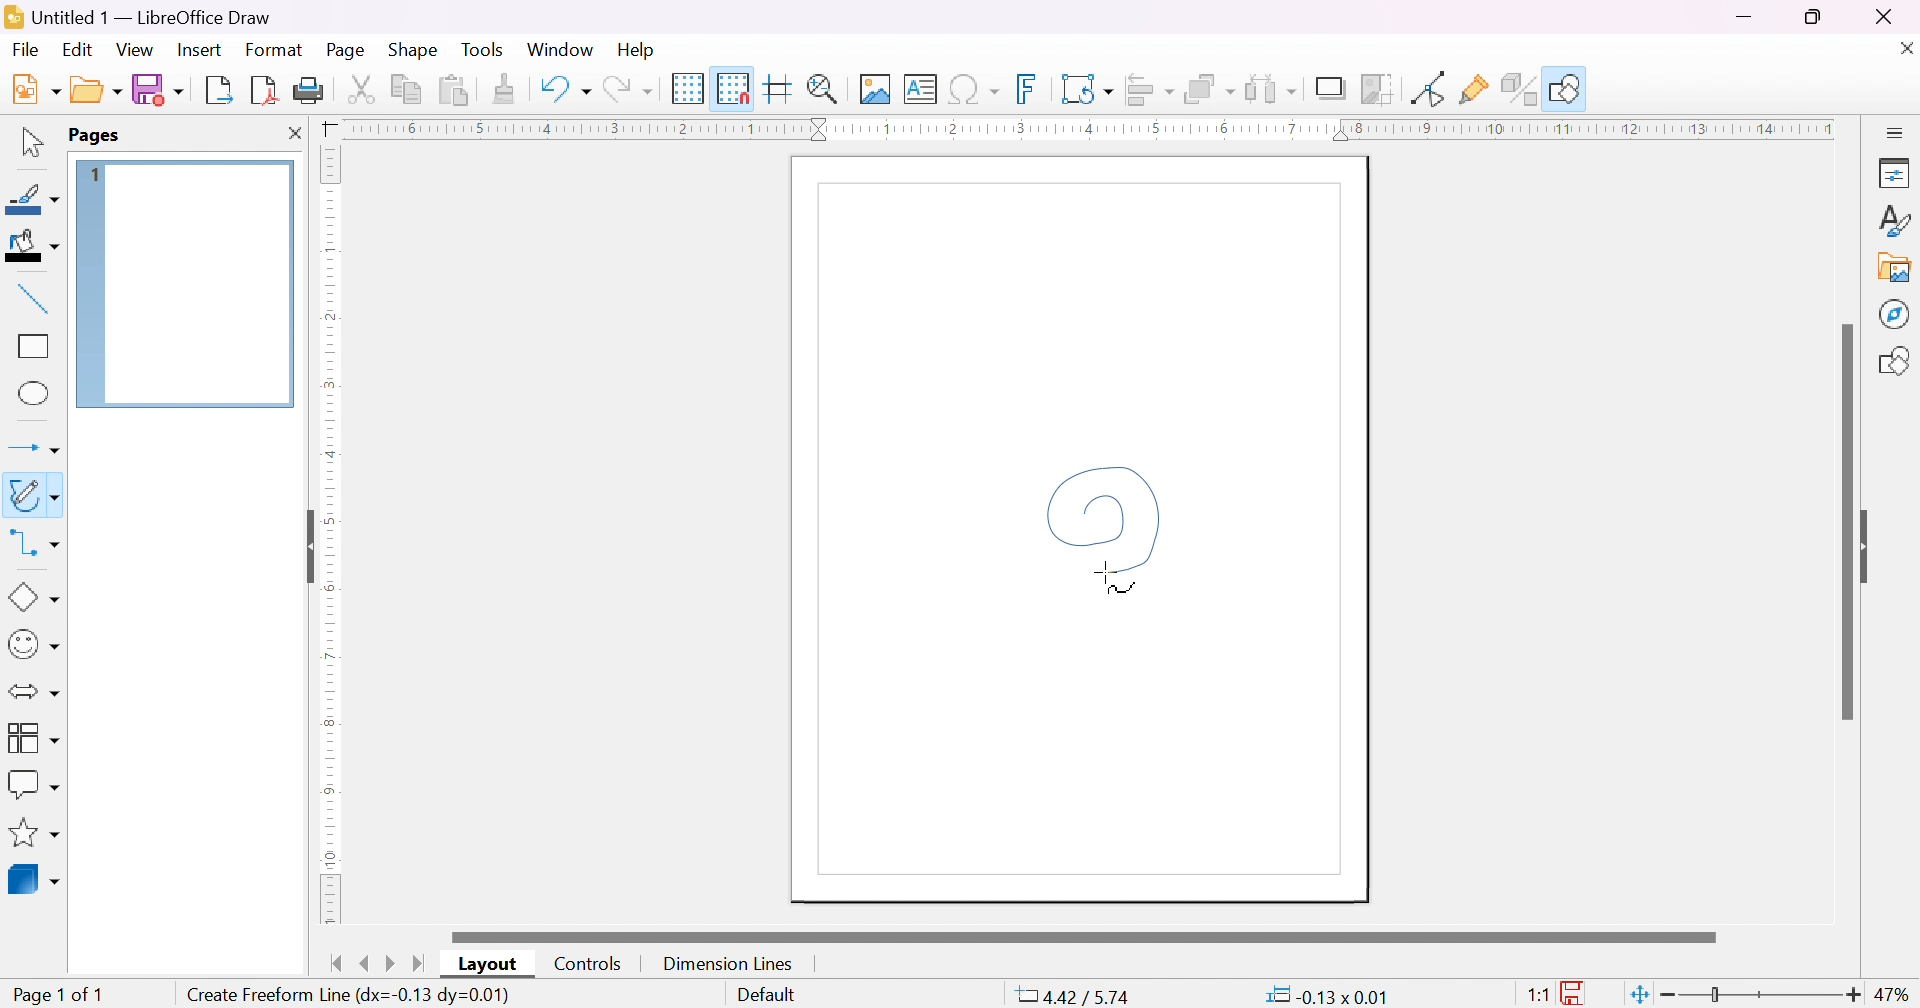 This screenshot has width=1920, height=1008. I want to click on stars & banners, so click(31, 832).